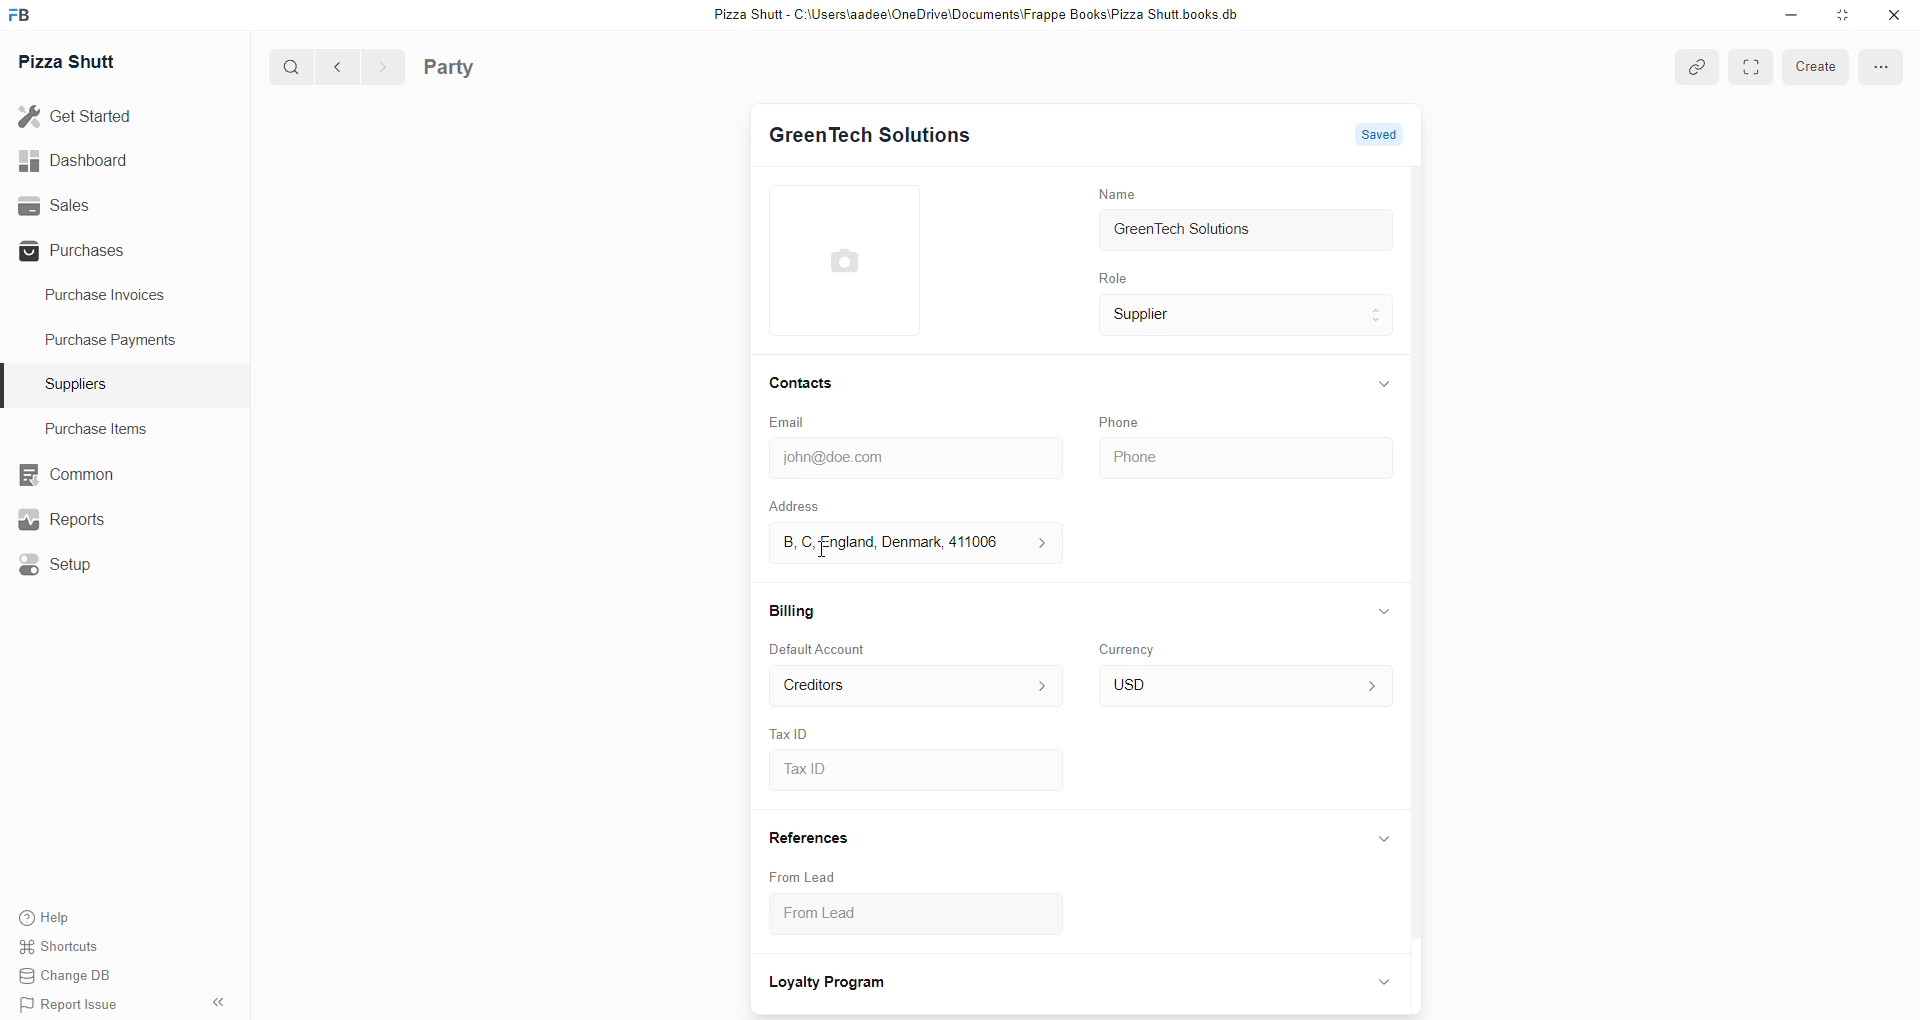  What do you see at coordinates (103, 428) in the screenshot?
I see `Purchase Items` at bounding box center [103, 428].